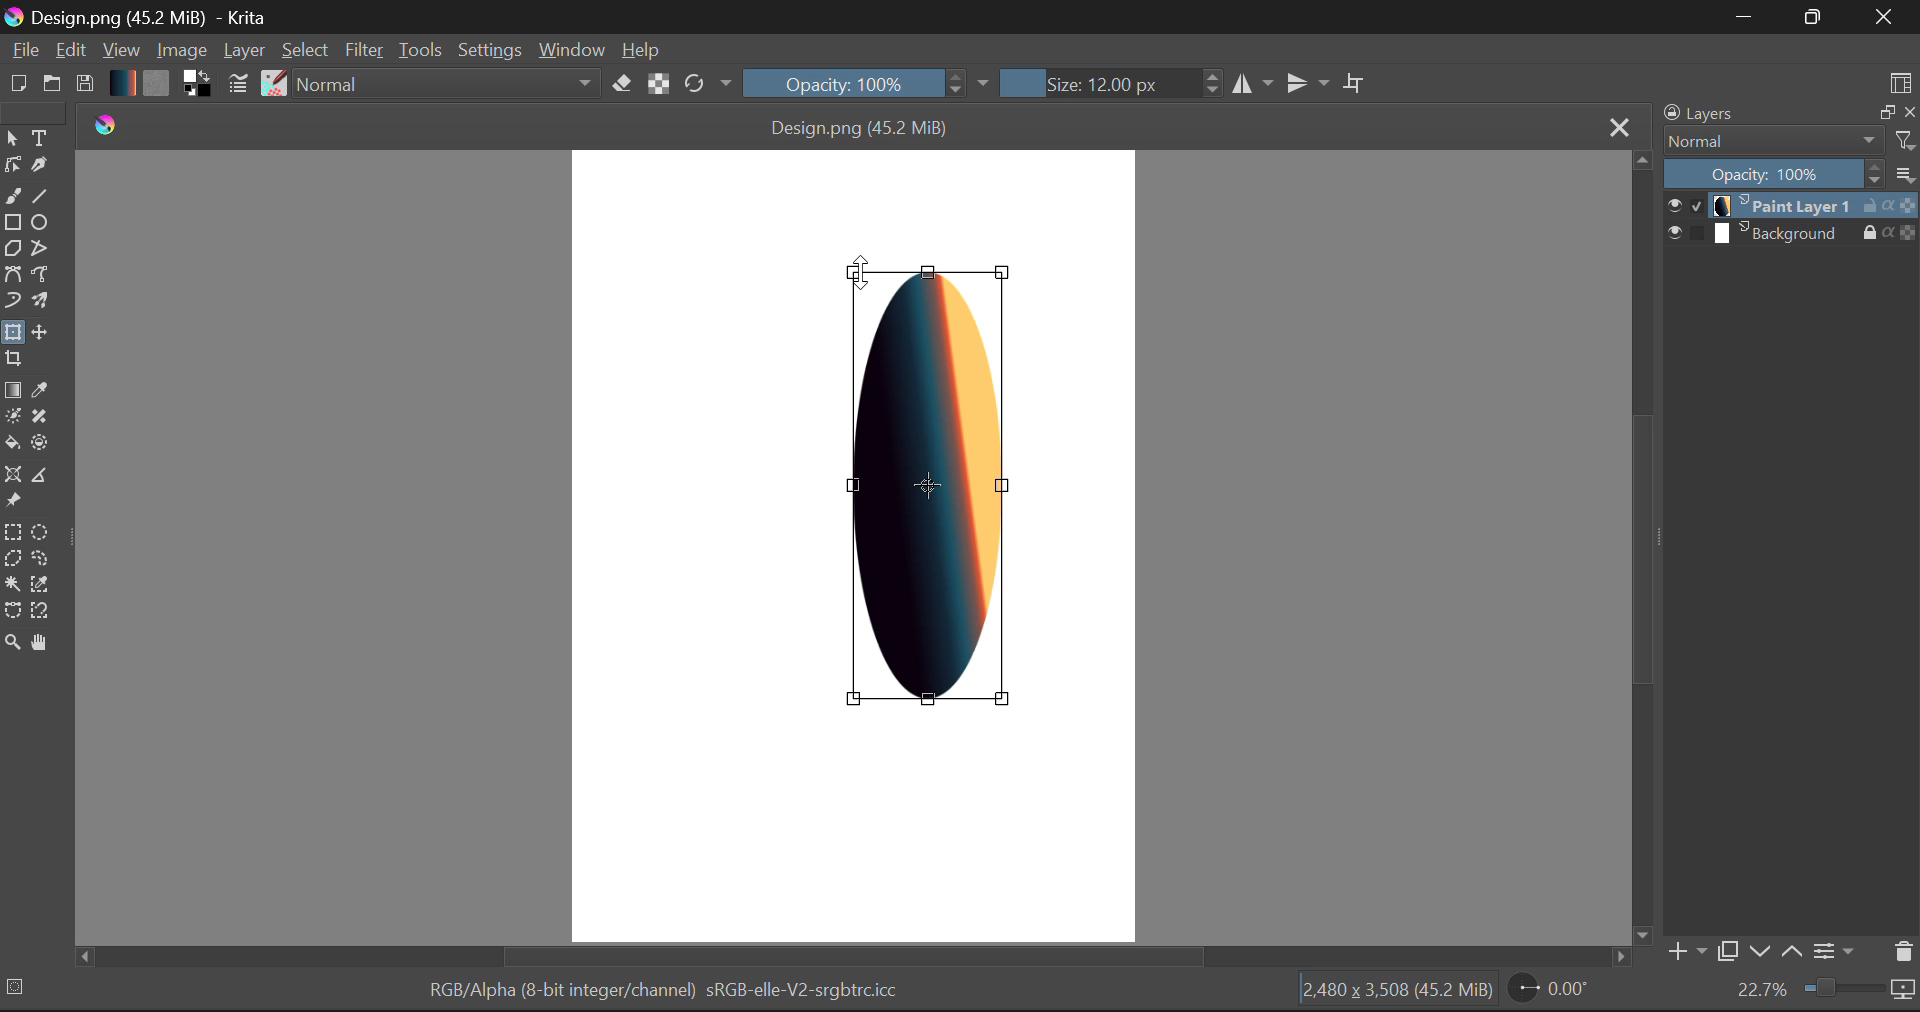  Describe the element at coordinates (38, 559) in the screenshot. I see `Freehand Selection` at that location.